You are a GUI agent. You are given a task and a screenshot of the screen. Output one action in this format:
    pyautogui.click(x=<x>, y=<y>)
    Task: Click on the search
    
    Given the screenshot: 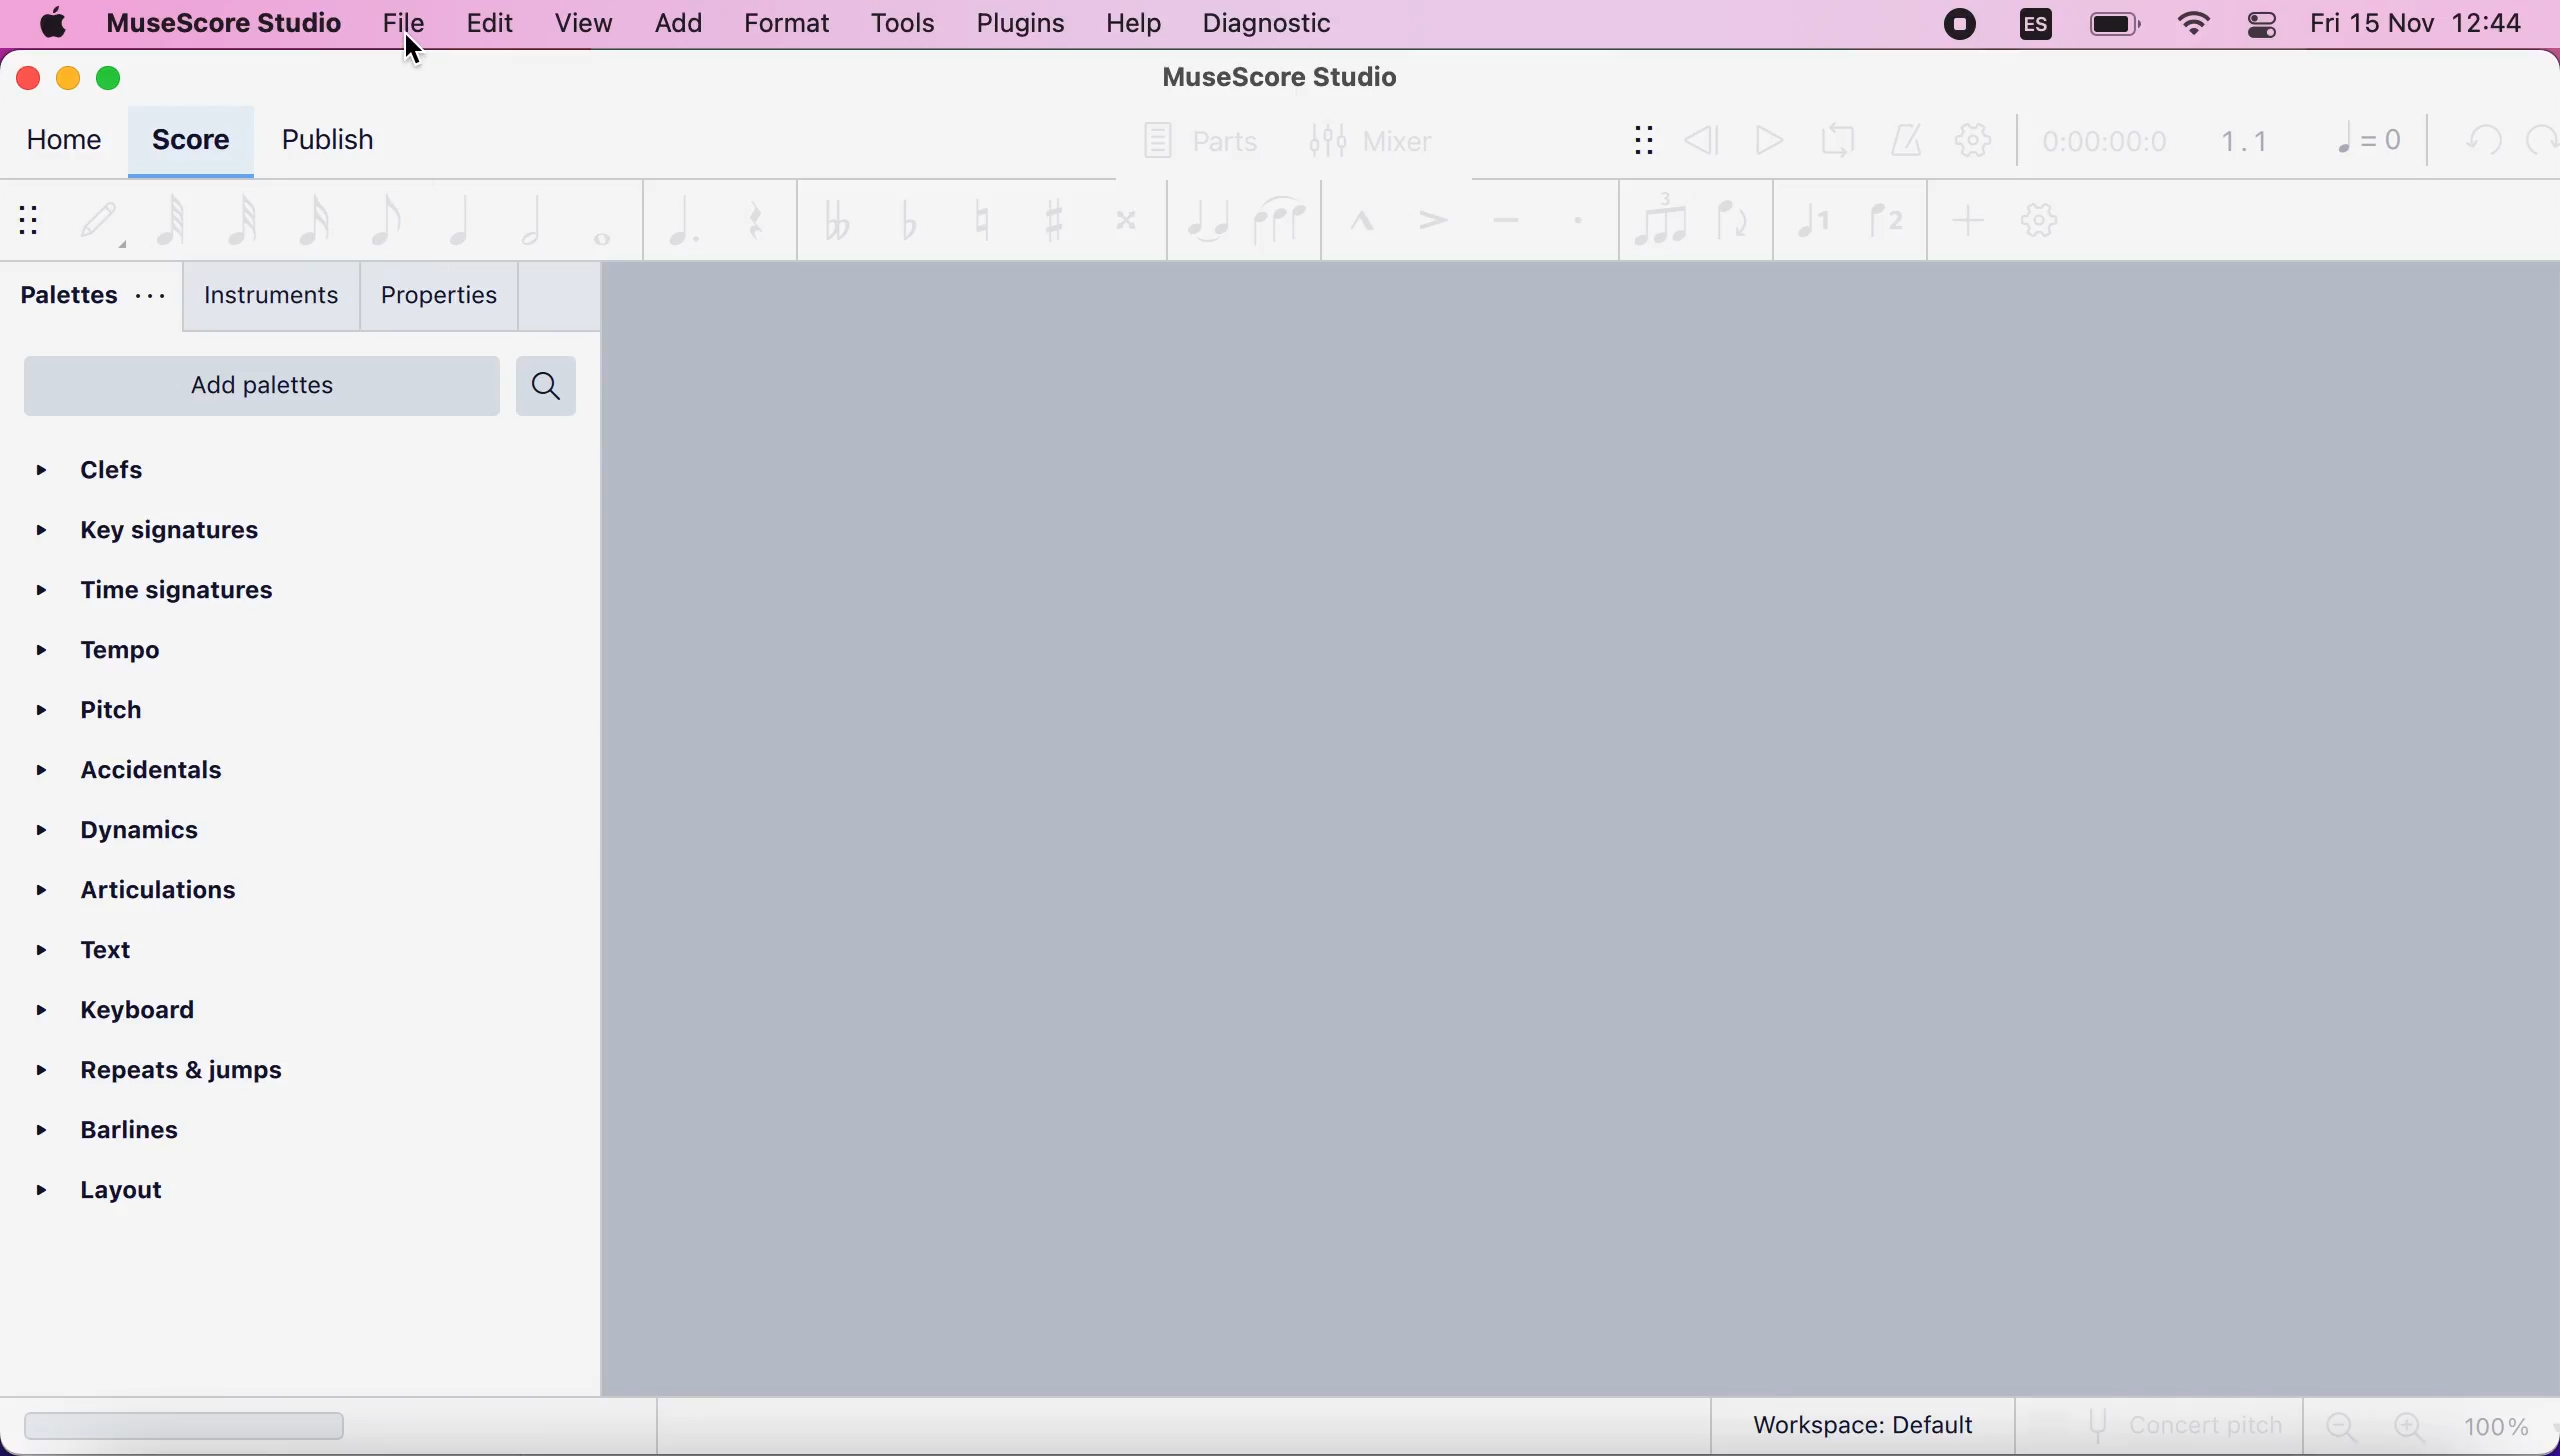 What is the action you would take?
    pyautogui.click(x=555, y=382)
    